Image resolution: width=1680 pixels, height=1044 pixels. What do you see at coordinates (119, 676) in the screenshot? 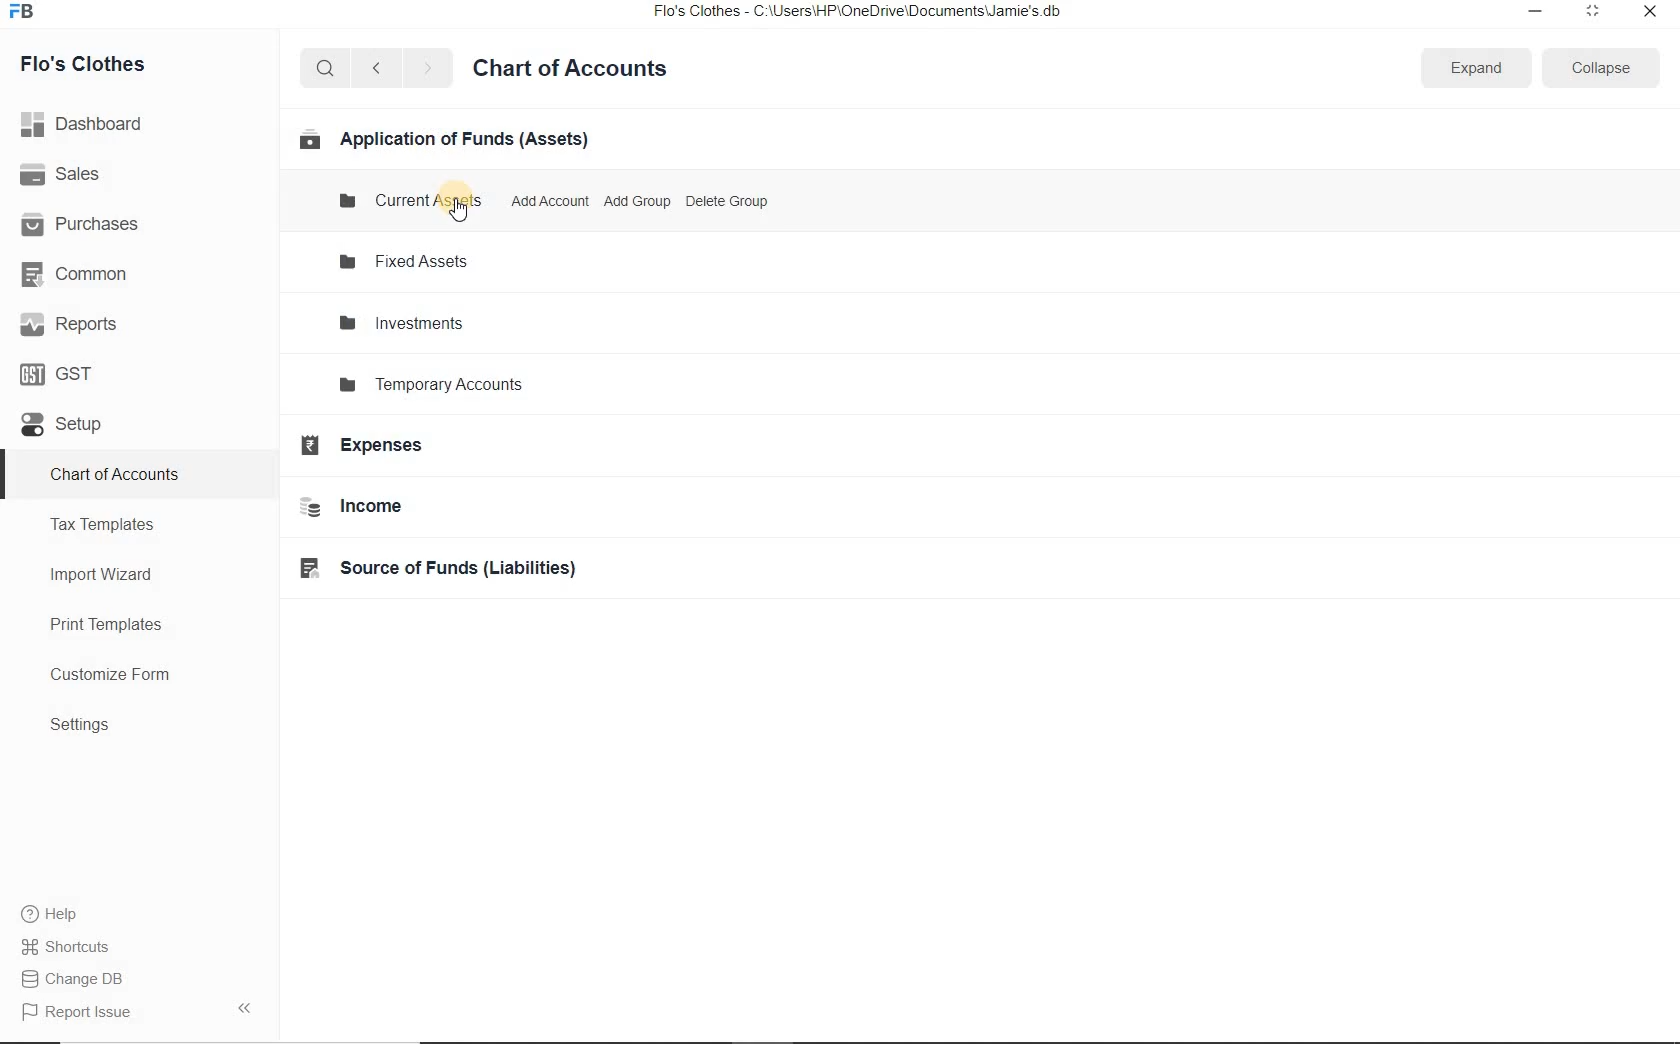
I see `Customize Form` at bounding box center [119, 676].